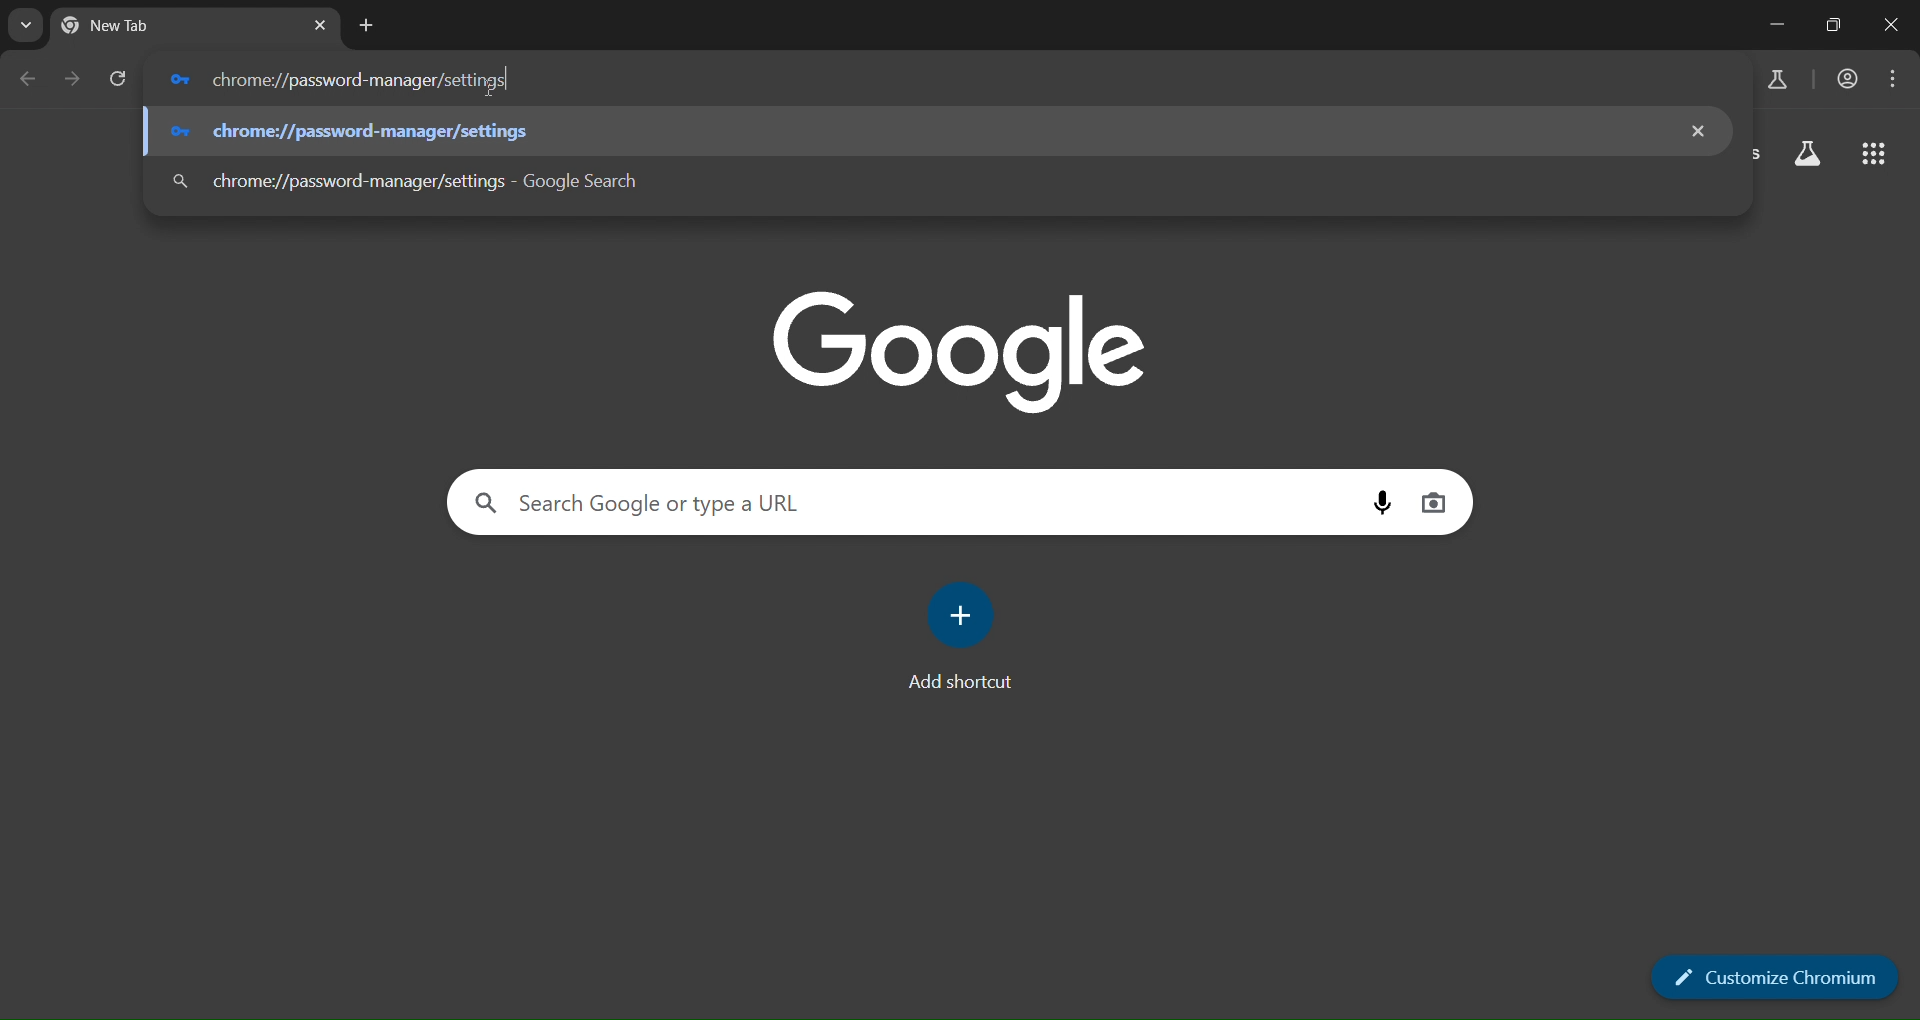 The image size is (1920, 1020). I want to click on reload page, so click(119, 78).